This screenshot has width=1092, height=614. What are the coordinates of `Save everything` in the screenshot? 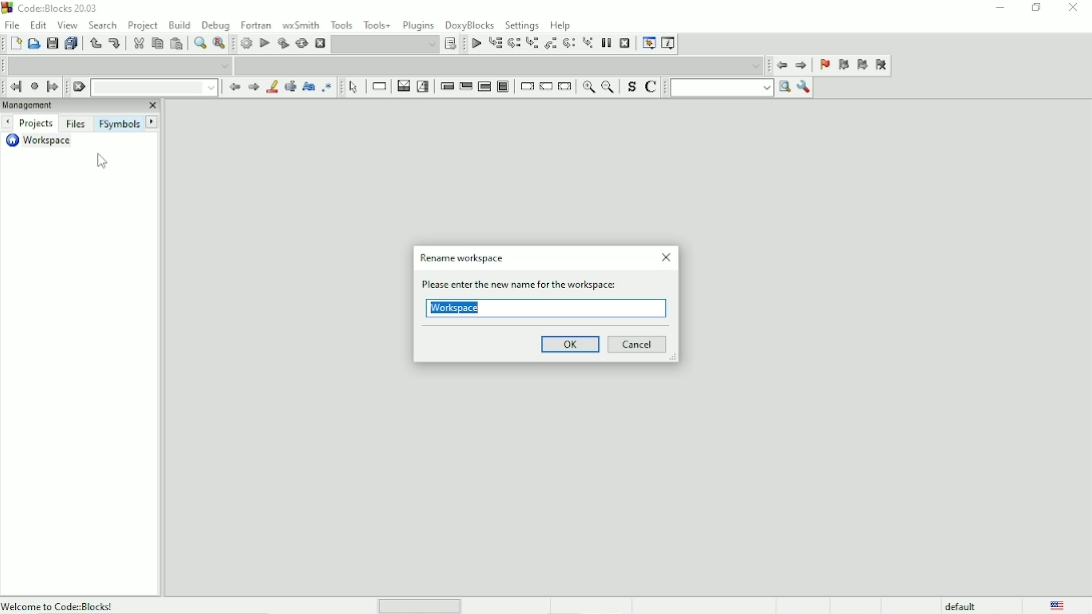 It's located at (71, 44).